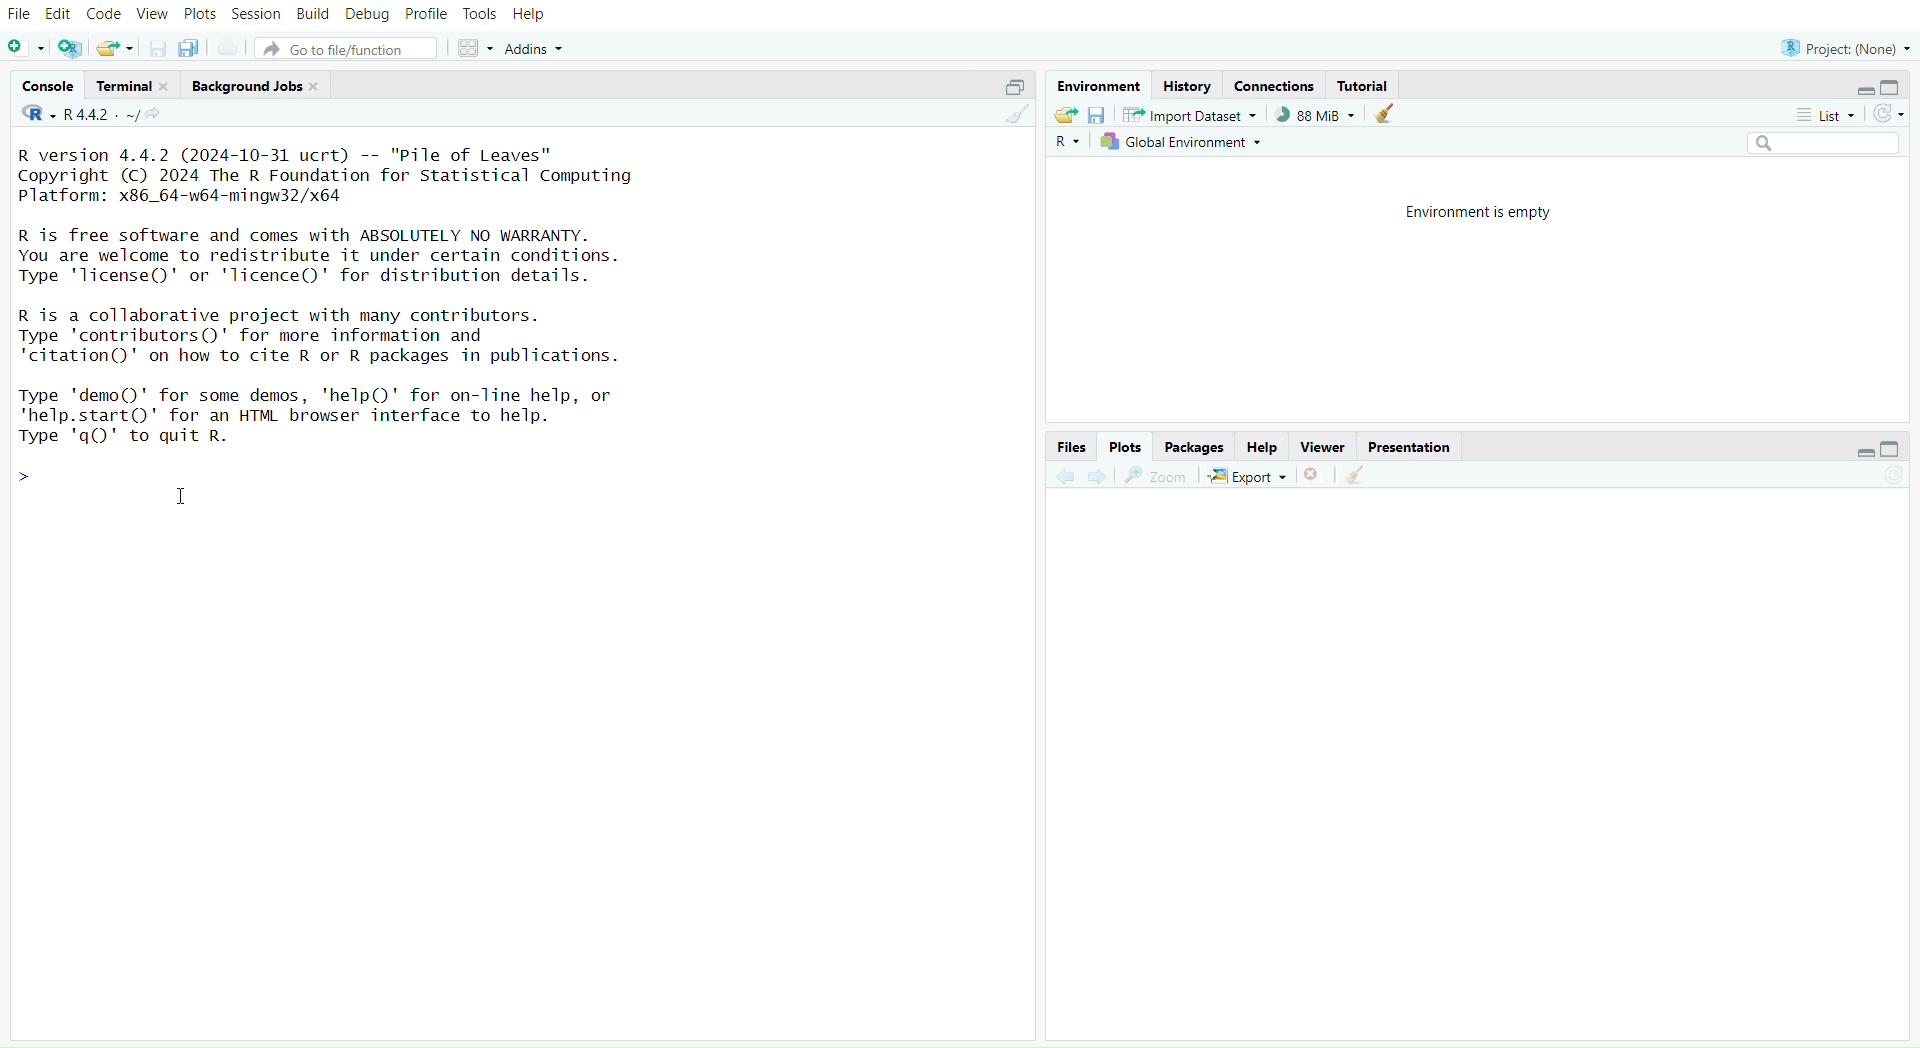 This screenshot has height=1048, width=1920. What do you see at coordinates (1009, 87) in the screenshot?
I see `expand` at bounding box center [1009, 87].